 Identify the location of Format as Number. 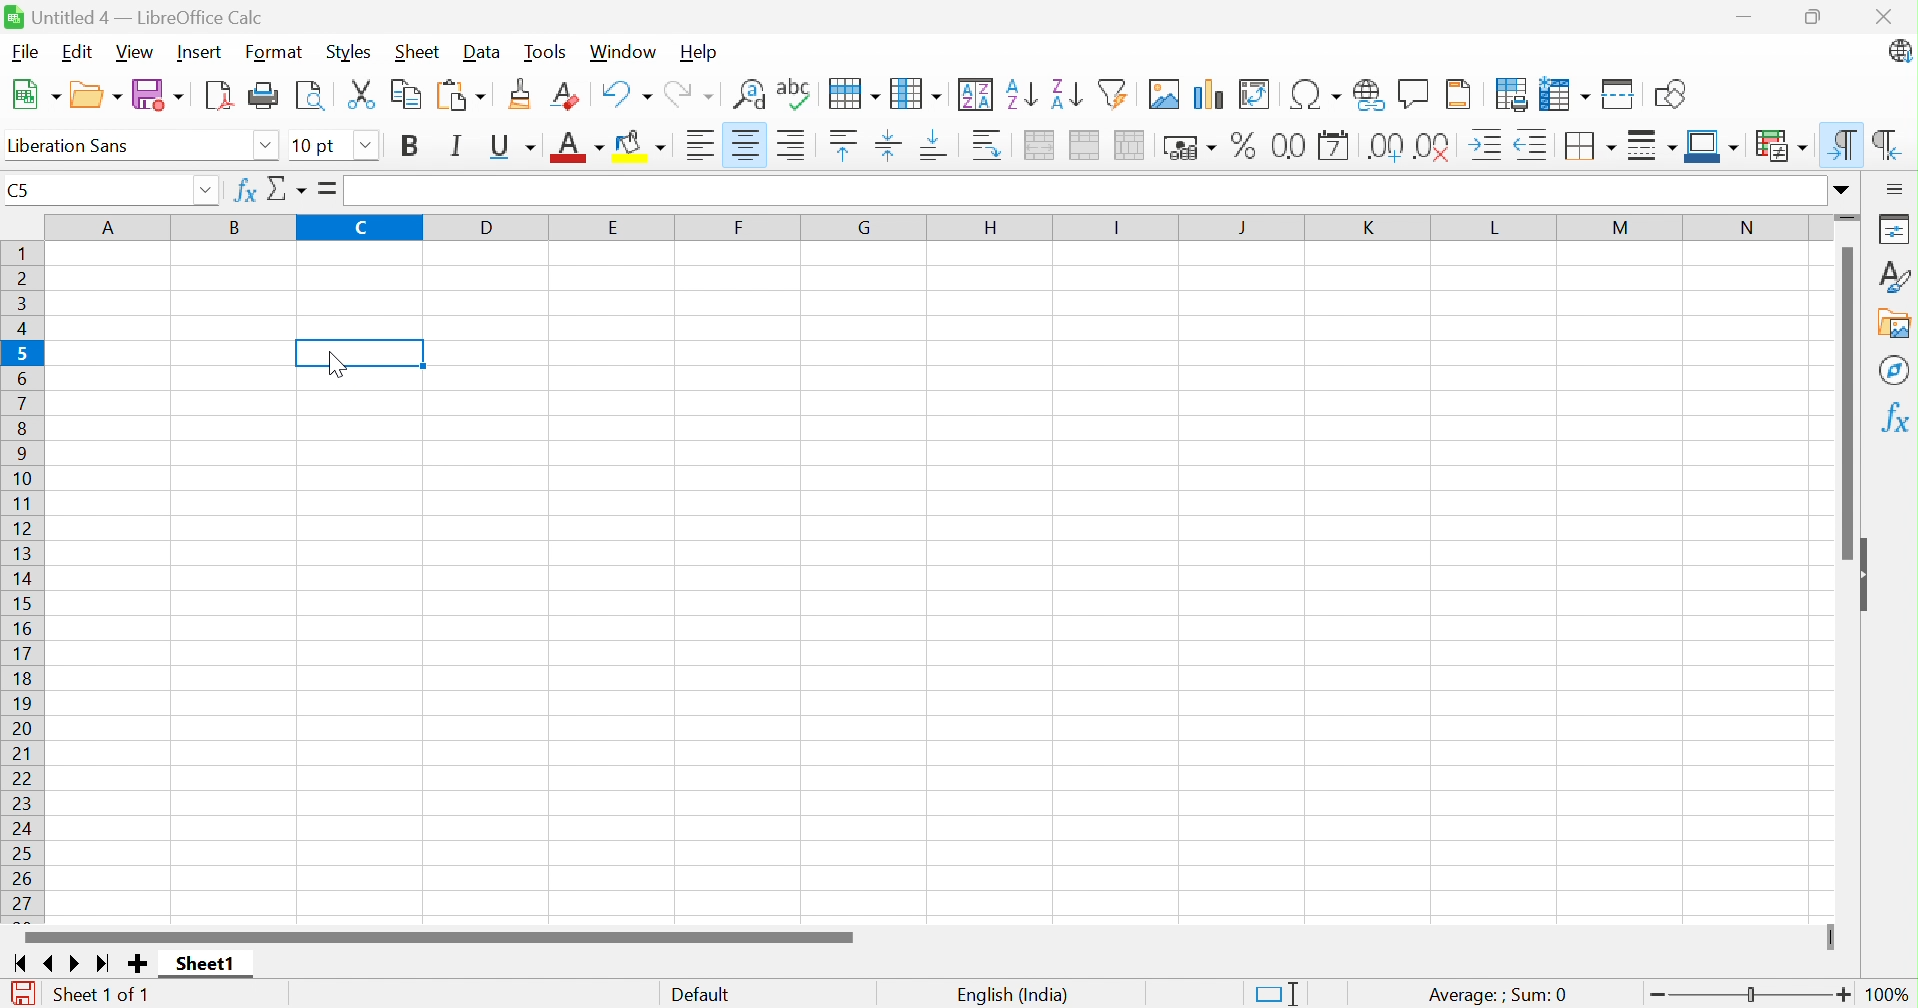
(1288, 145).